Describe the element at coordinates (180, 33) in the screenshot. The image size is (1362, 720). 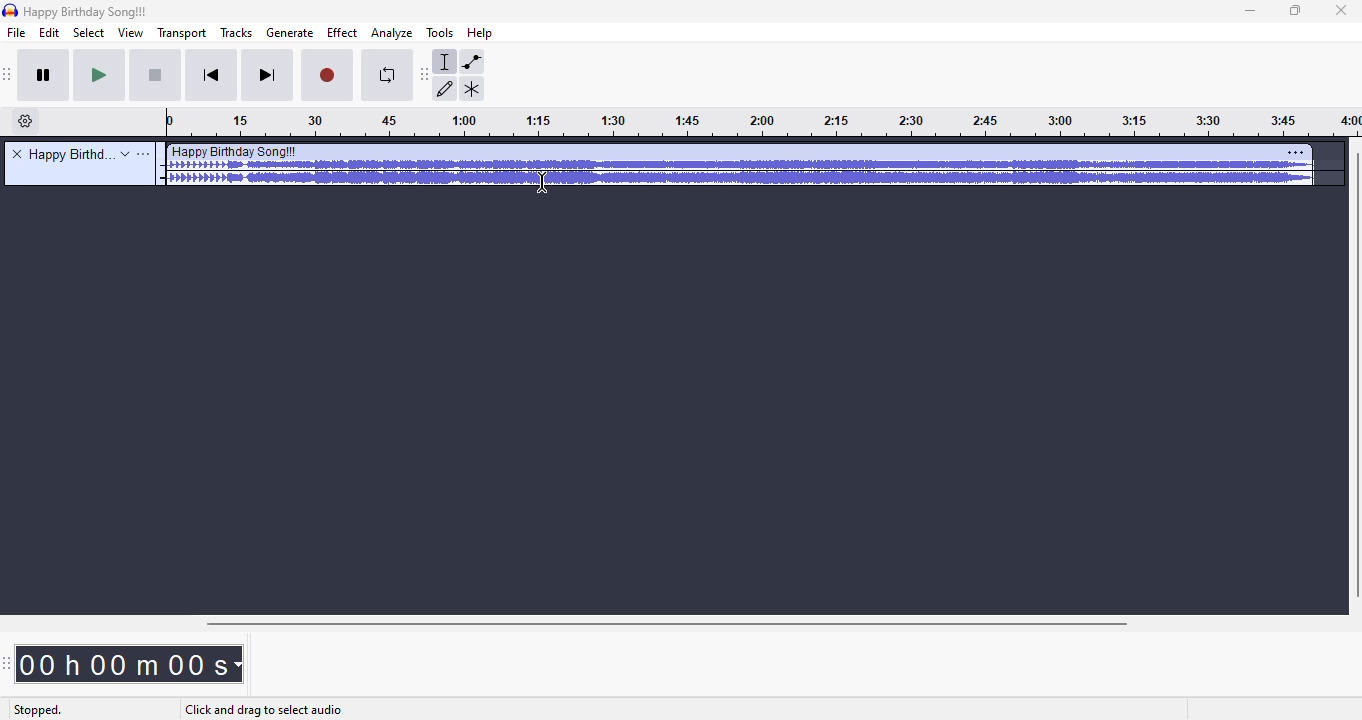
I see `transport` at that location.